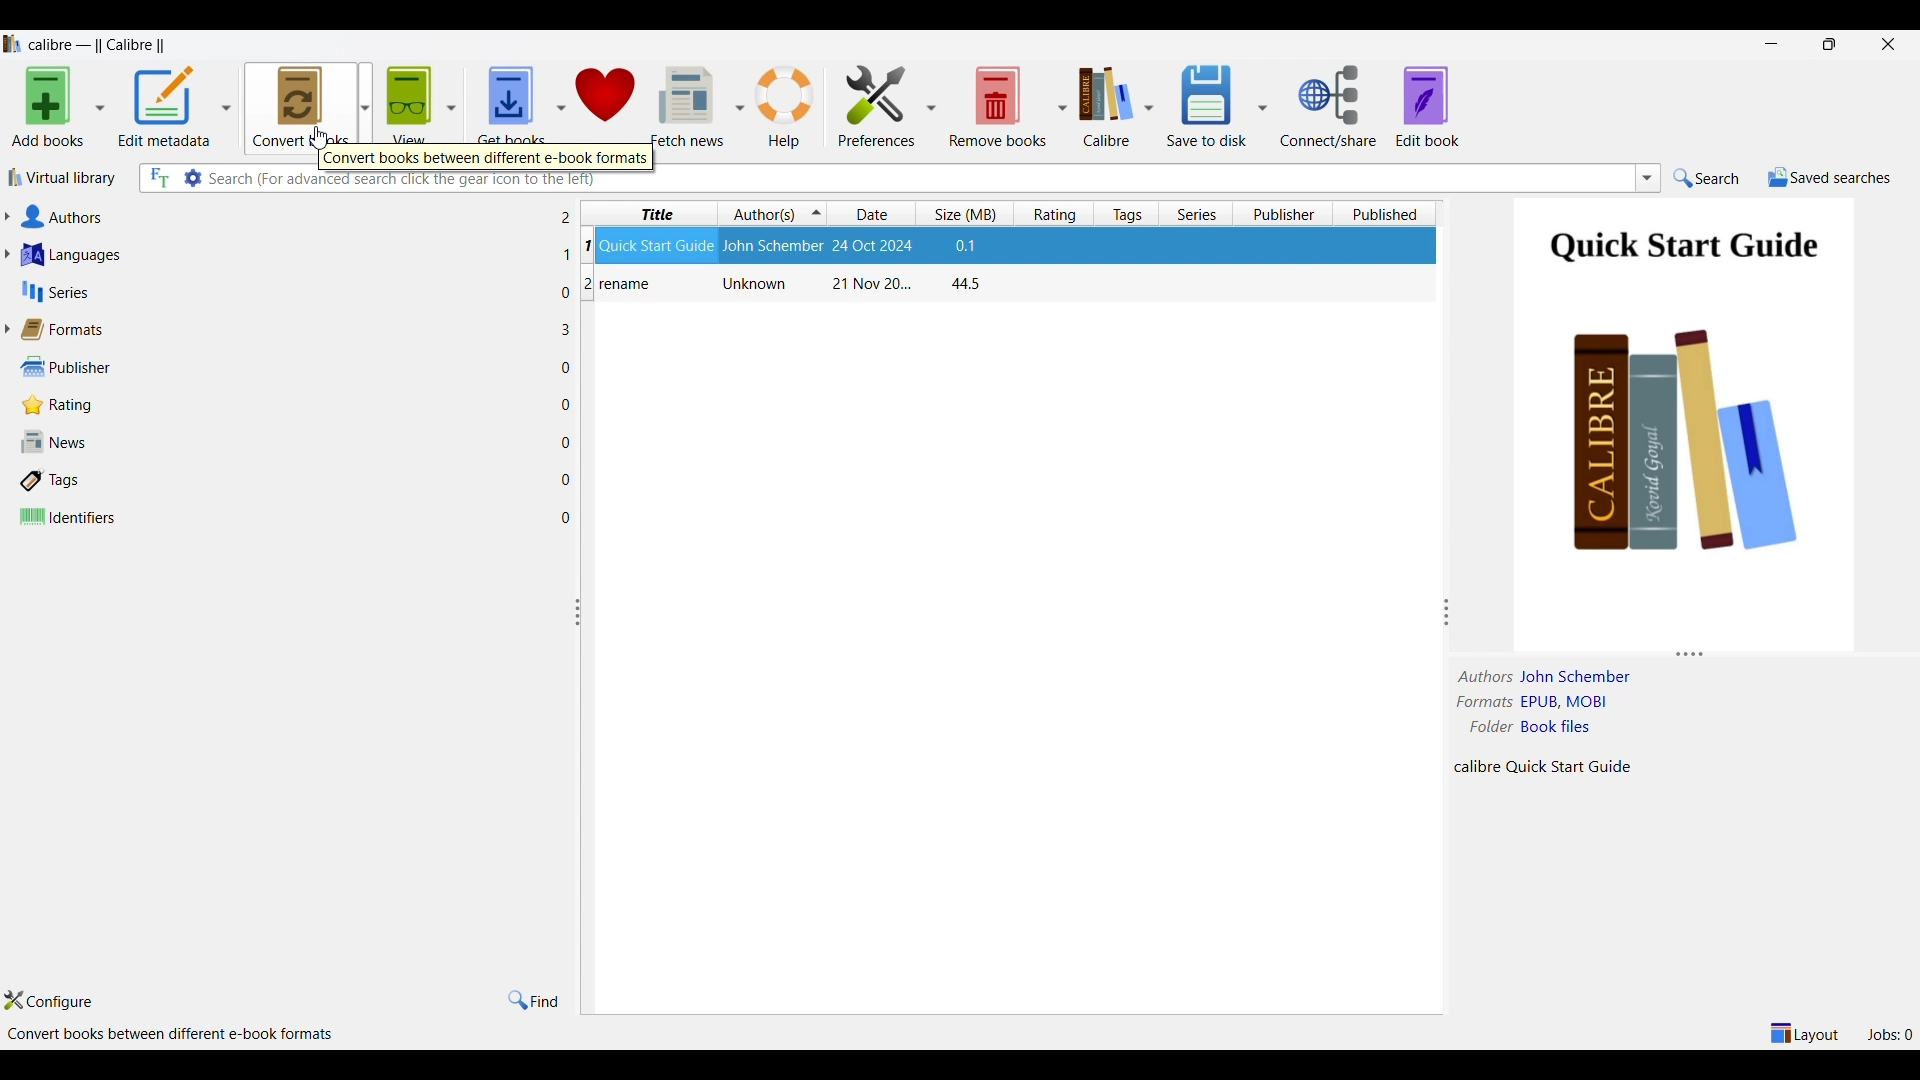 Image resolution: width=1920 pixels, height=1080 pixels. What do you see at coordinates (786, 108) in the screenshot?
I see `Help` at bounding box center [786, 108].